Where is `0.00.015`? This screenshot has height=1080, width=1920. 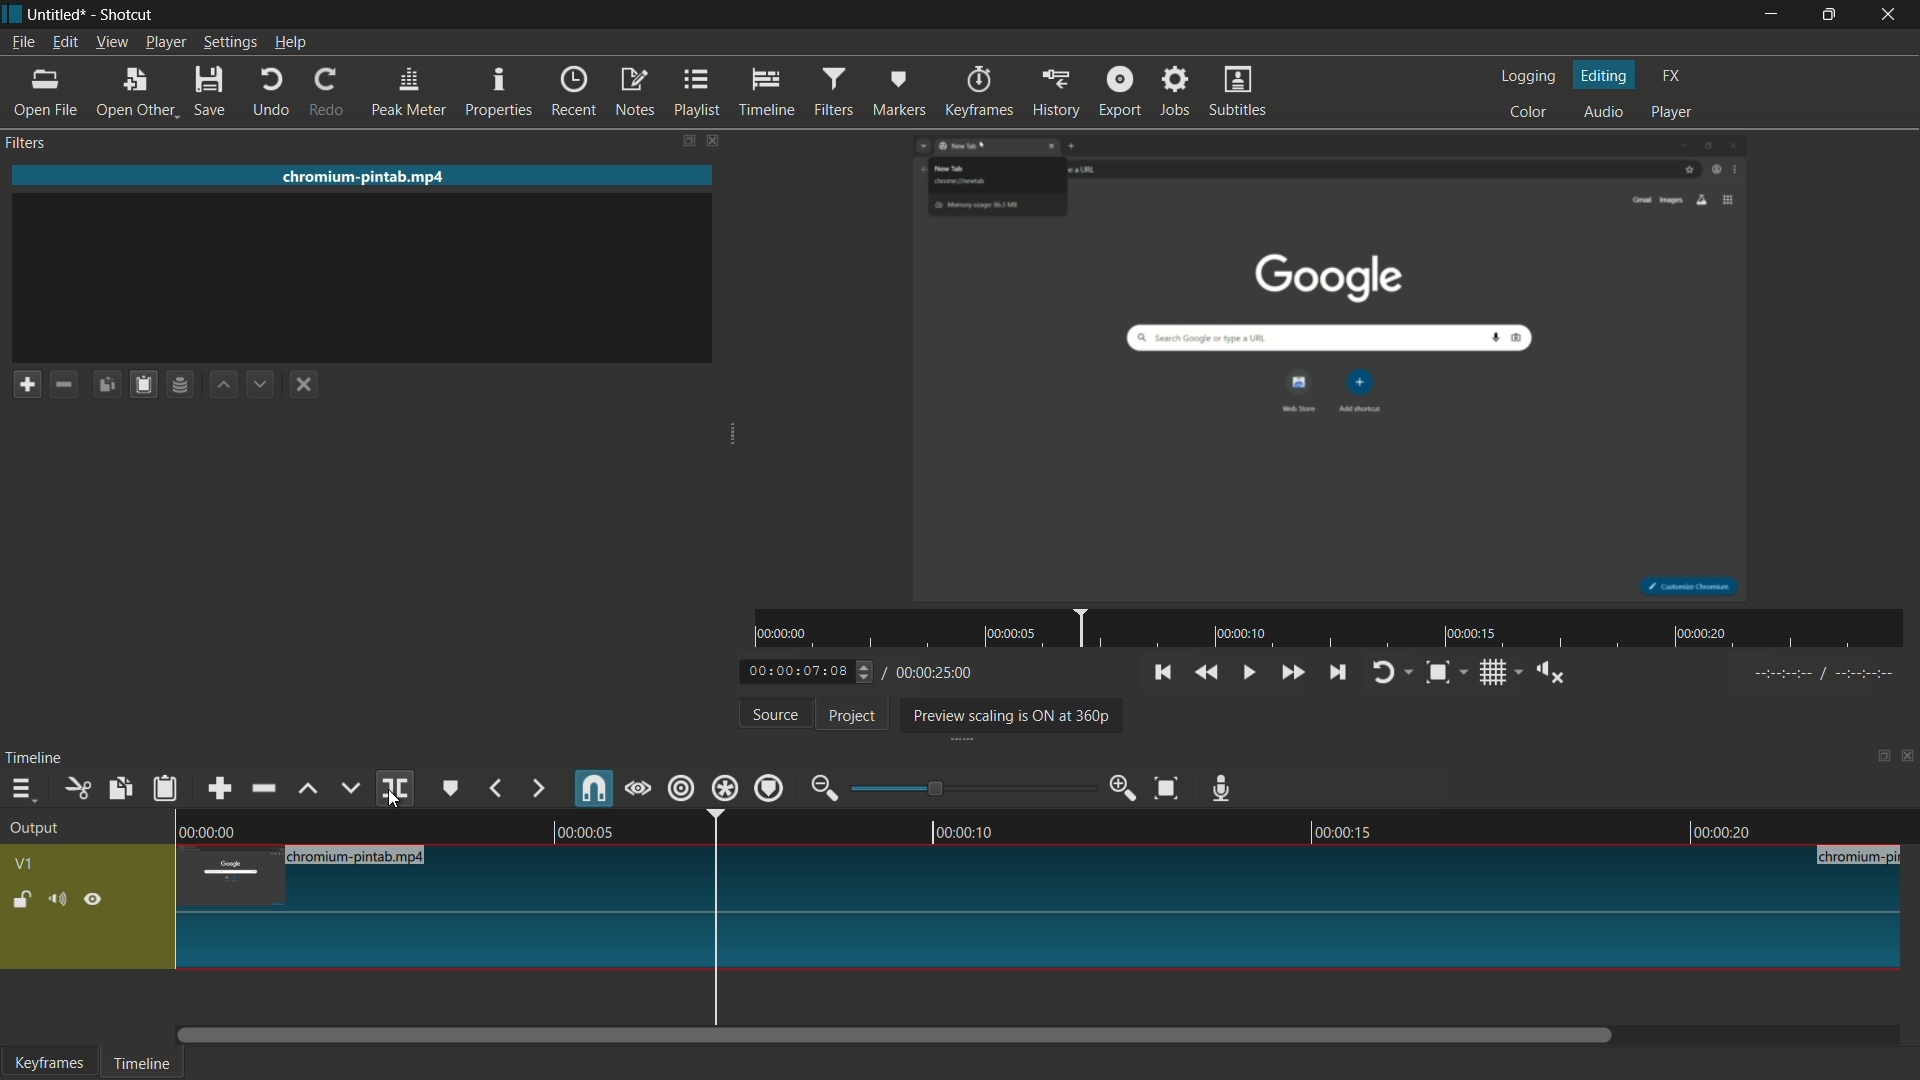
0.00.015 is located at coordinates (1342, 829).